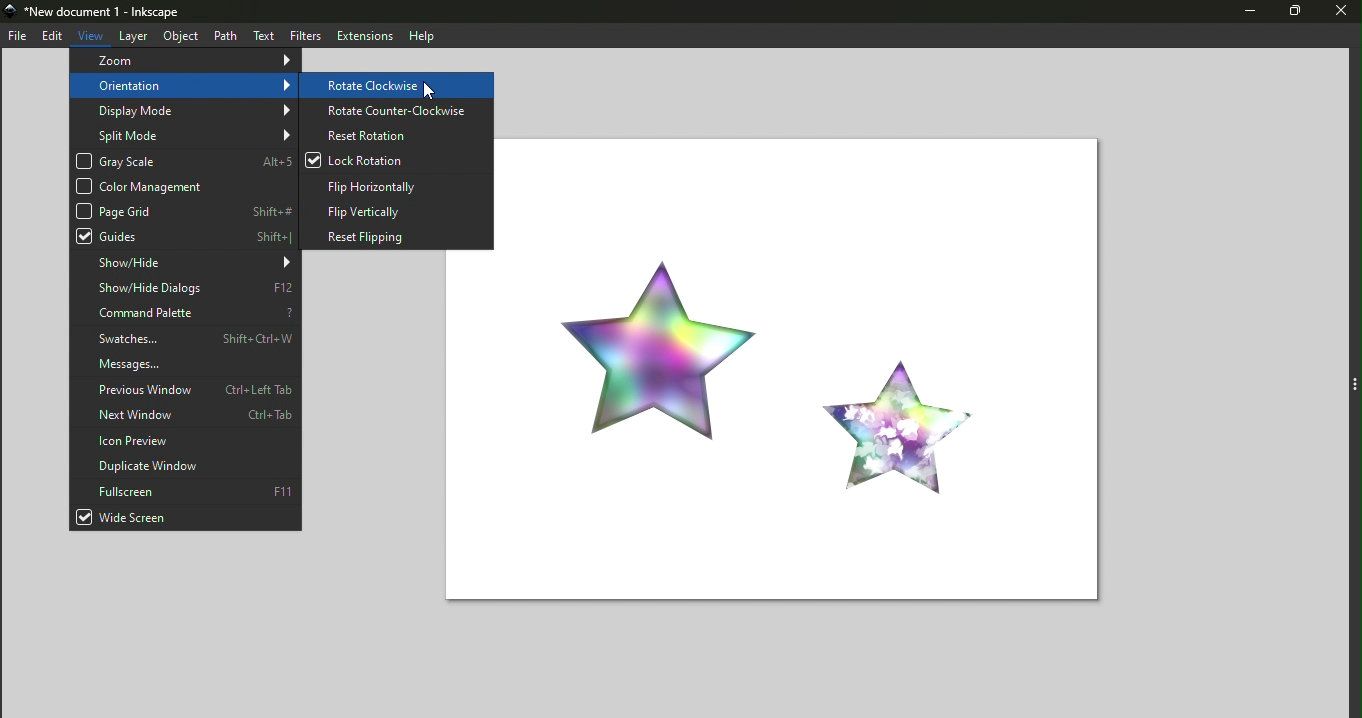  I want to click on Zoom, so click(182, 61).